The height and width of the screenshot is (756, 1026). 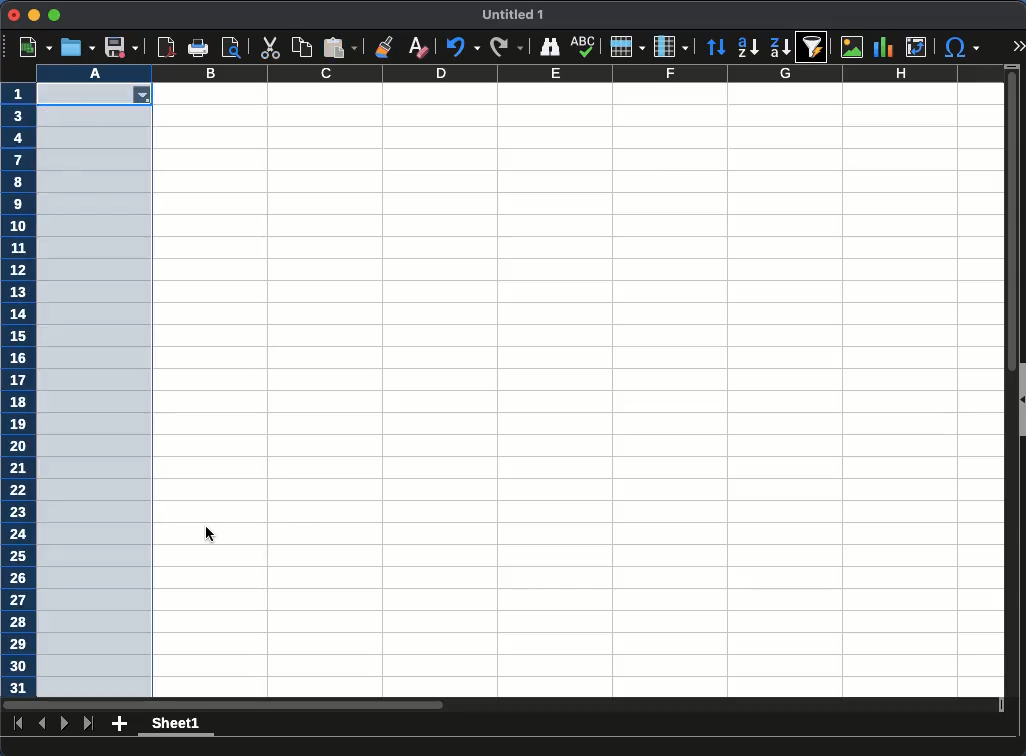 What do you see at coordinates (718, 47) in the screenshot?
I see `sort` at bounding box center [718, 47].